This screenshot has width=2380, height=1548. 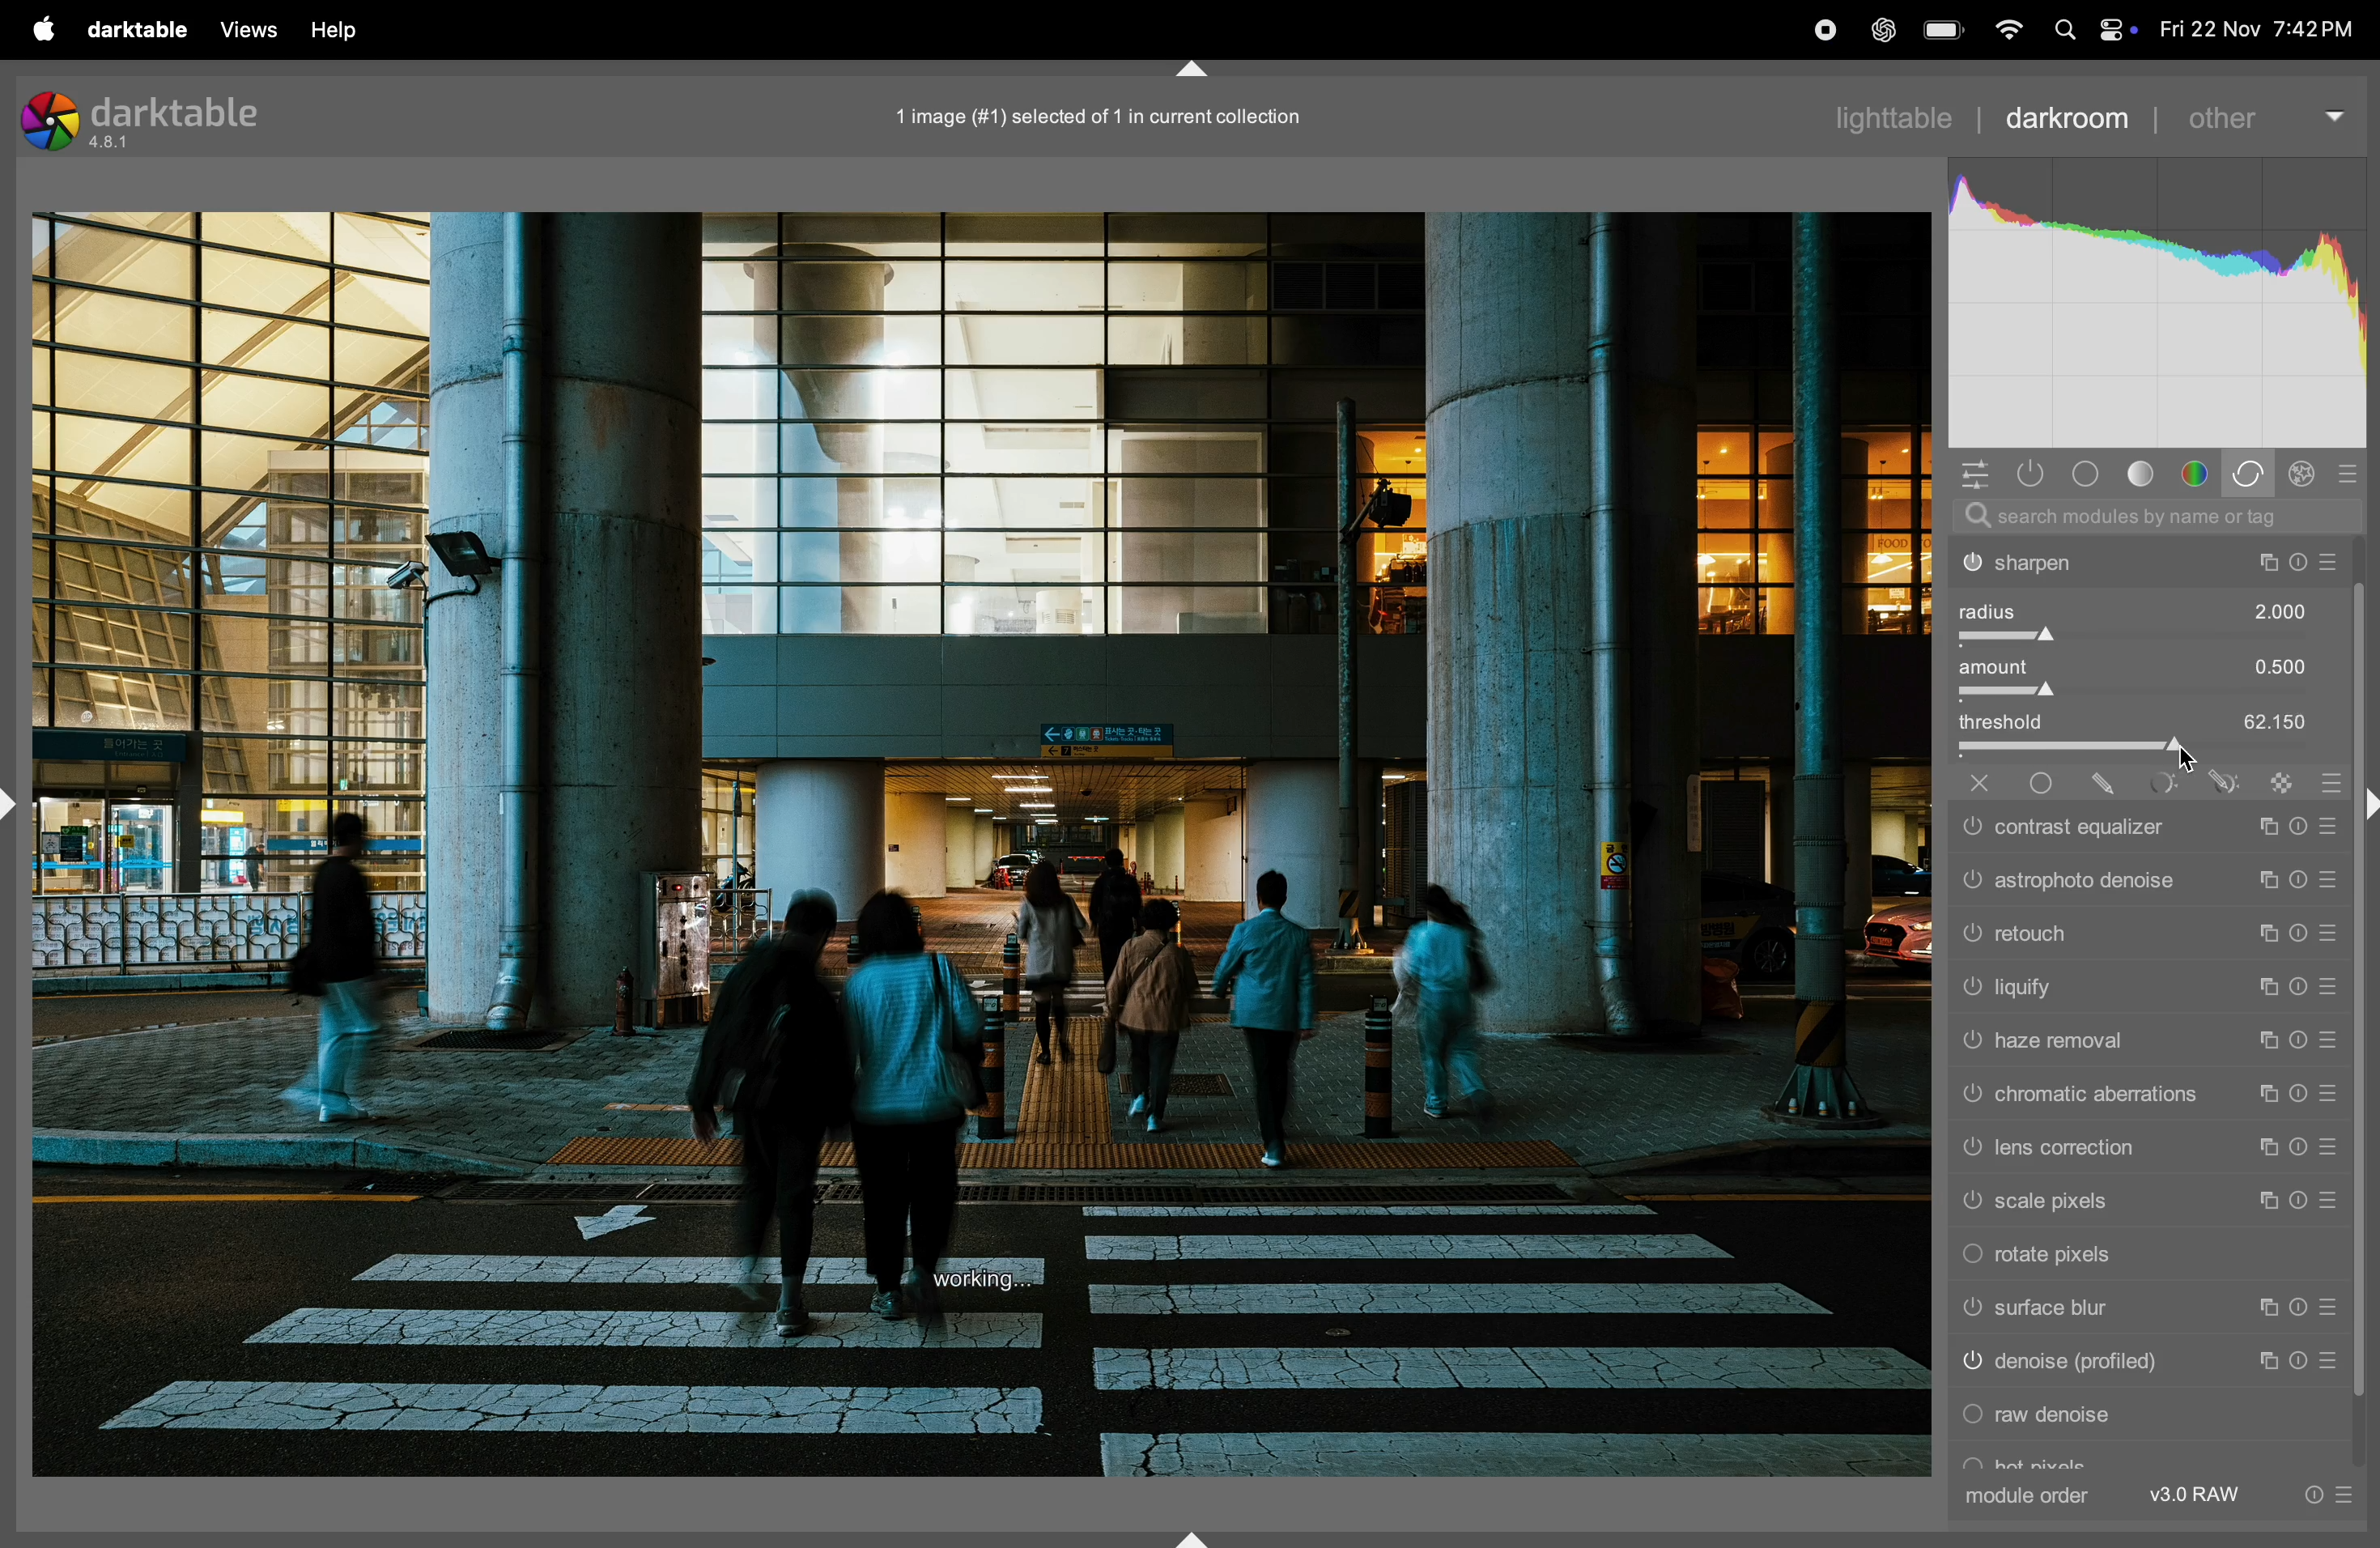 What do you see at coordinates (2138, 1312) in the screenshot?
I see `surface blur` at bounding box center [2138, 1312].